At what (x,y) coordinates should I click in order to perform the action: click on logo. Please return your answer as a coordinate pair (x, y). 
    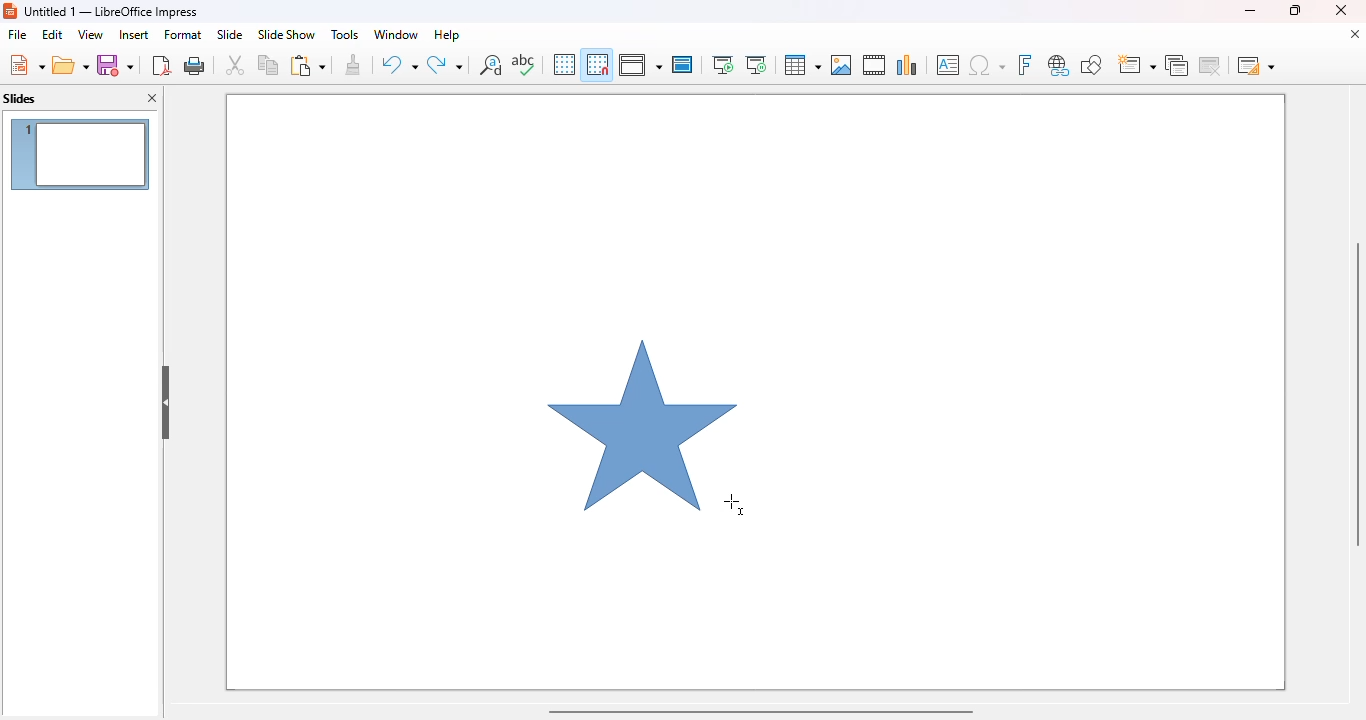
    Looking at the image, I should click on (10, 11).